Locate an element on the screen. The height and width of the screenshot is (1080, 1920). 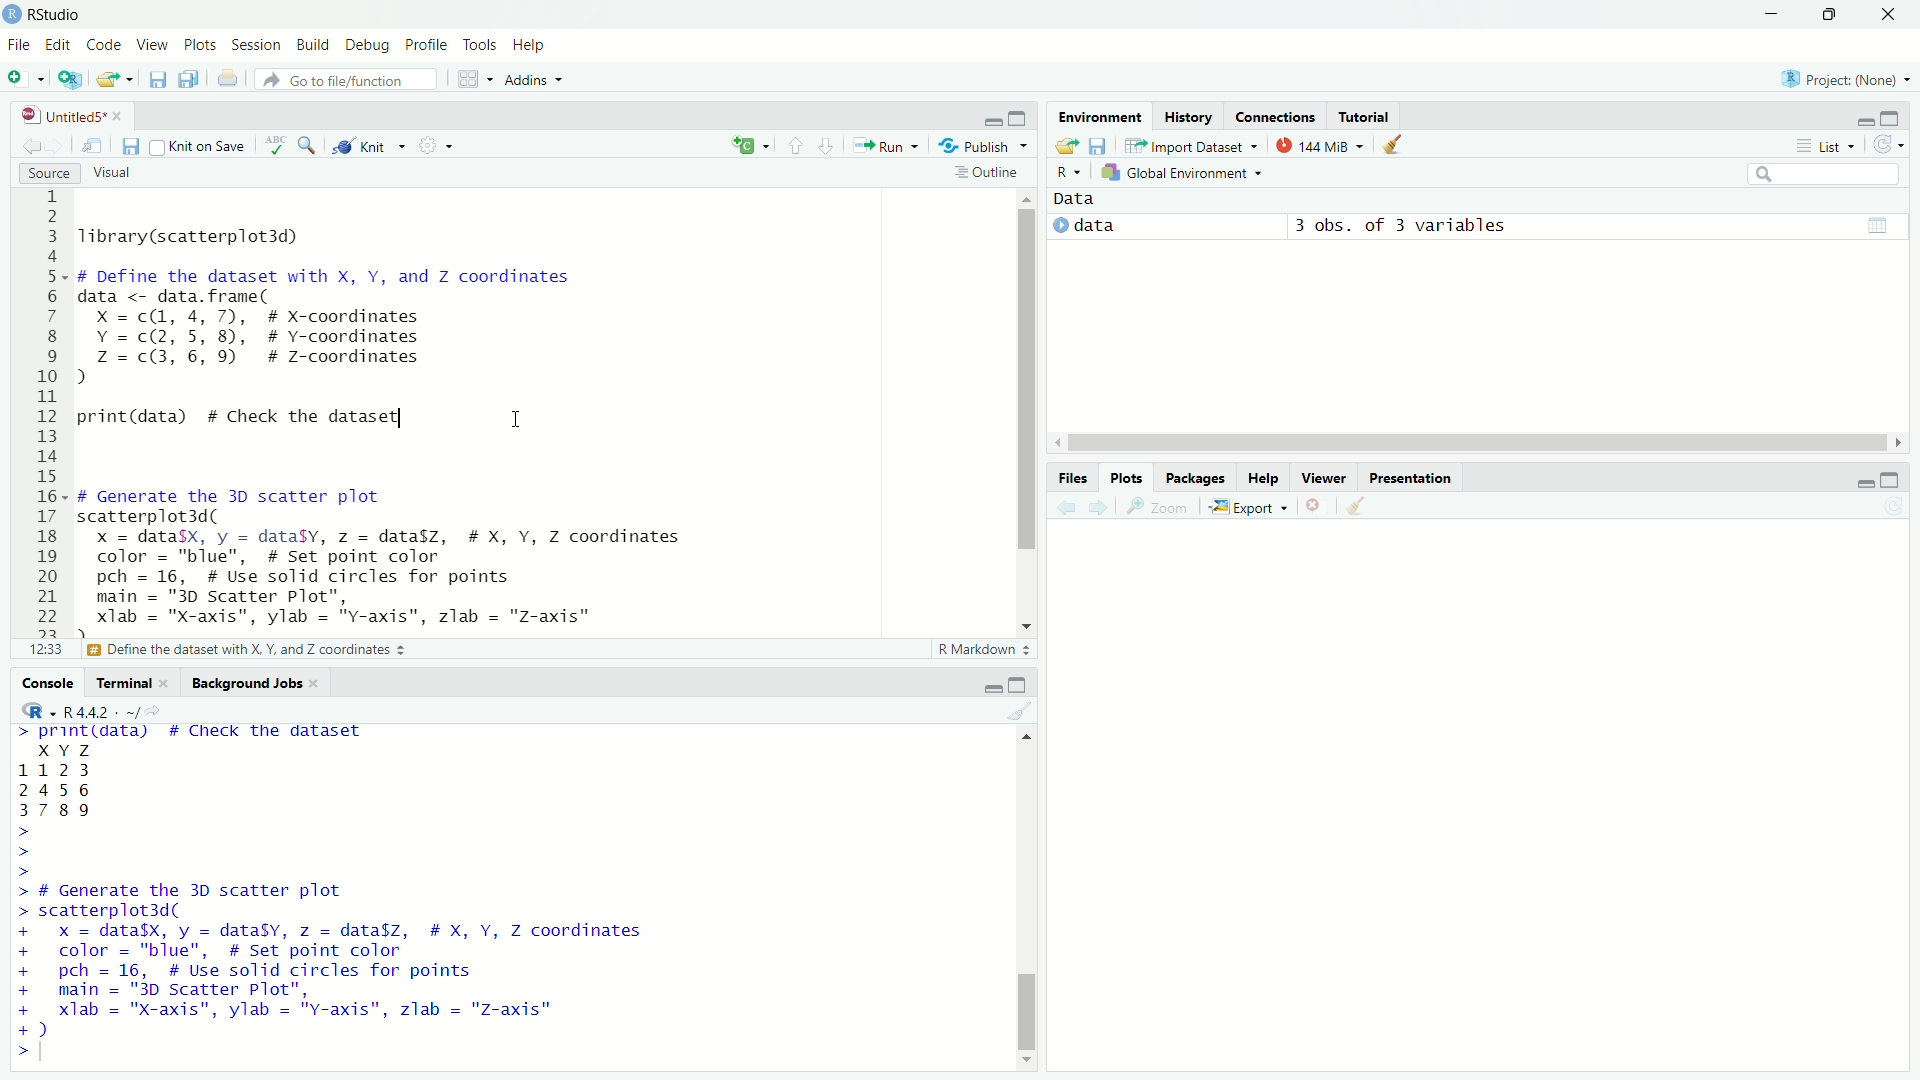
data table is located at coordinates (1879, 226).